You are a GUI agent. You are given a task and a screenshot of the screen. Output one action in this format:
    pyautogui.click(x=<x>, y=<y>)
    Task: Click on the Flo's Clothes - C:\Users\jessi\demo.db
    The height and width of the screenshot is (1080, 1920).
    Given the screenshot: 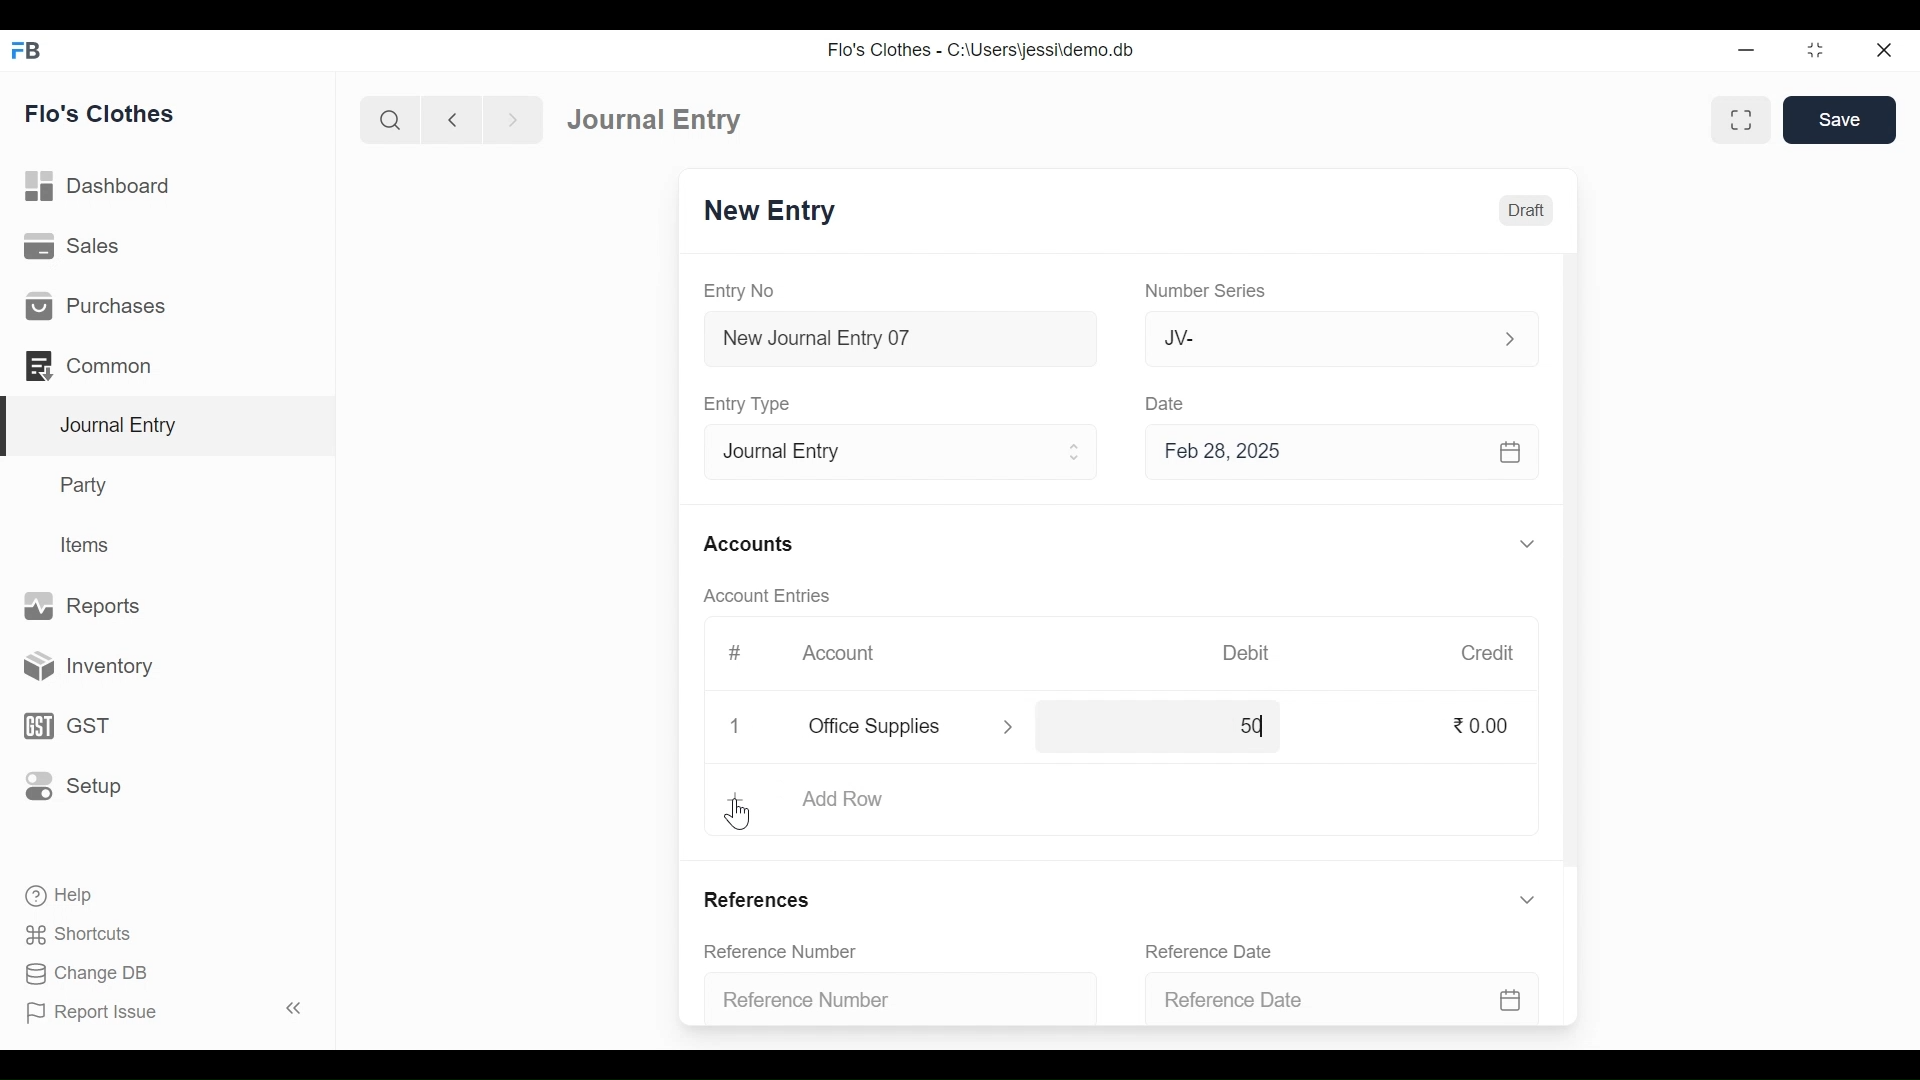 What is the action you would take?
    pyautogui.click(x=984, y=50)
    